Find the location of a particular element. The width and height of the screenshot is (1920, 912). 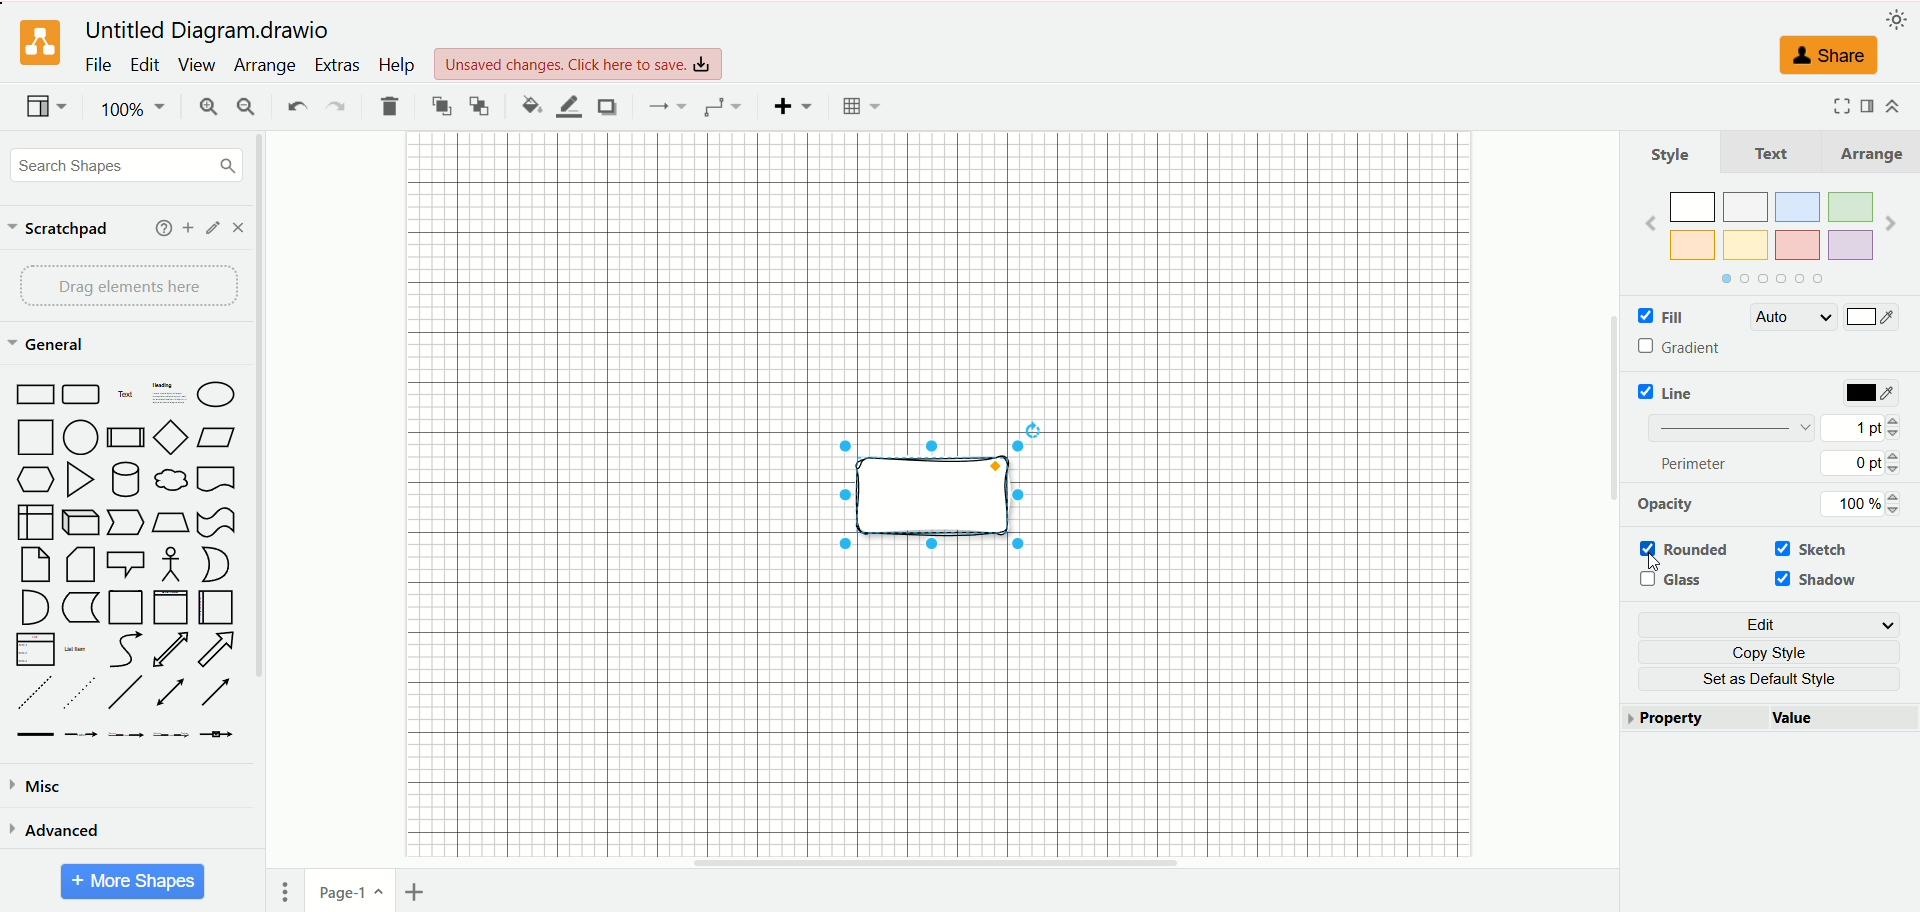

colors is located at coordinates (1769, 224).